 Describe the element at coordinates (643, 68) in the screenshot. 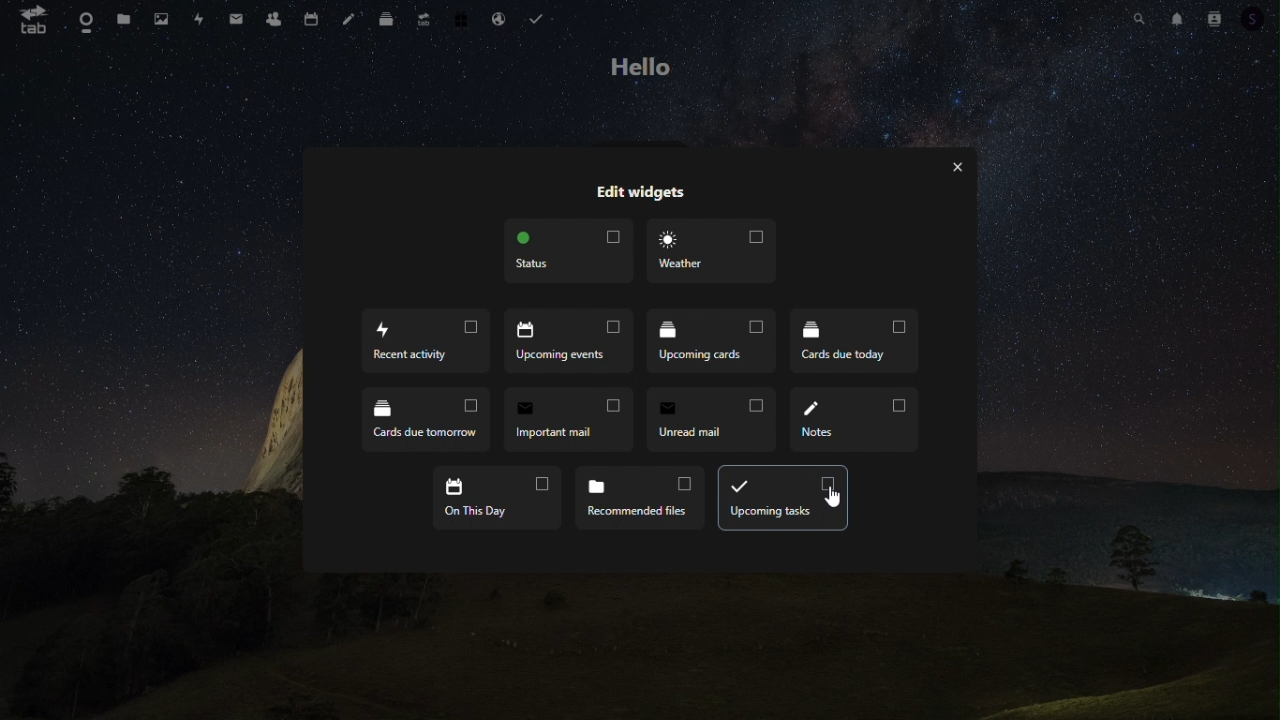

I see `Greetings` at that location.